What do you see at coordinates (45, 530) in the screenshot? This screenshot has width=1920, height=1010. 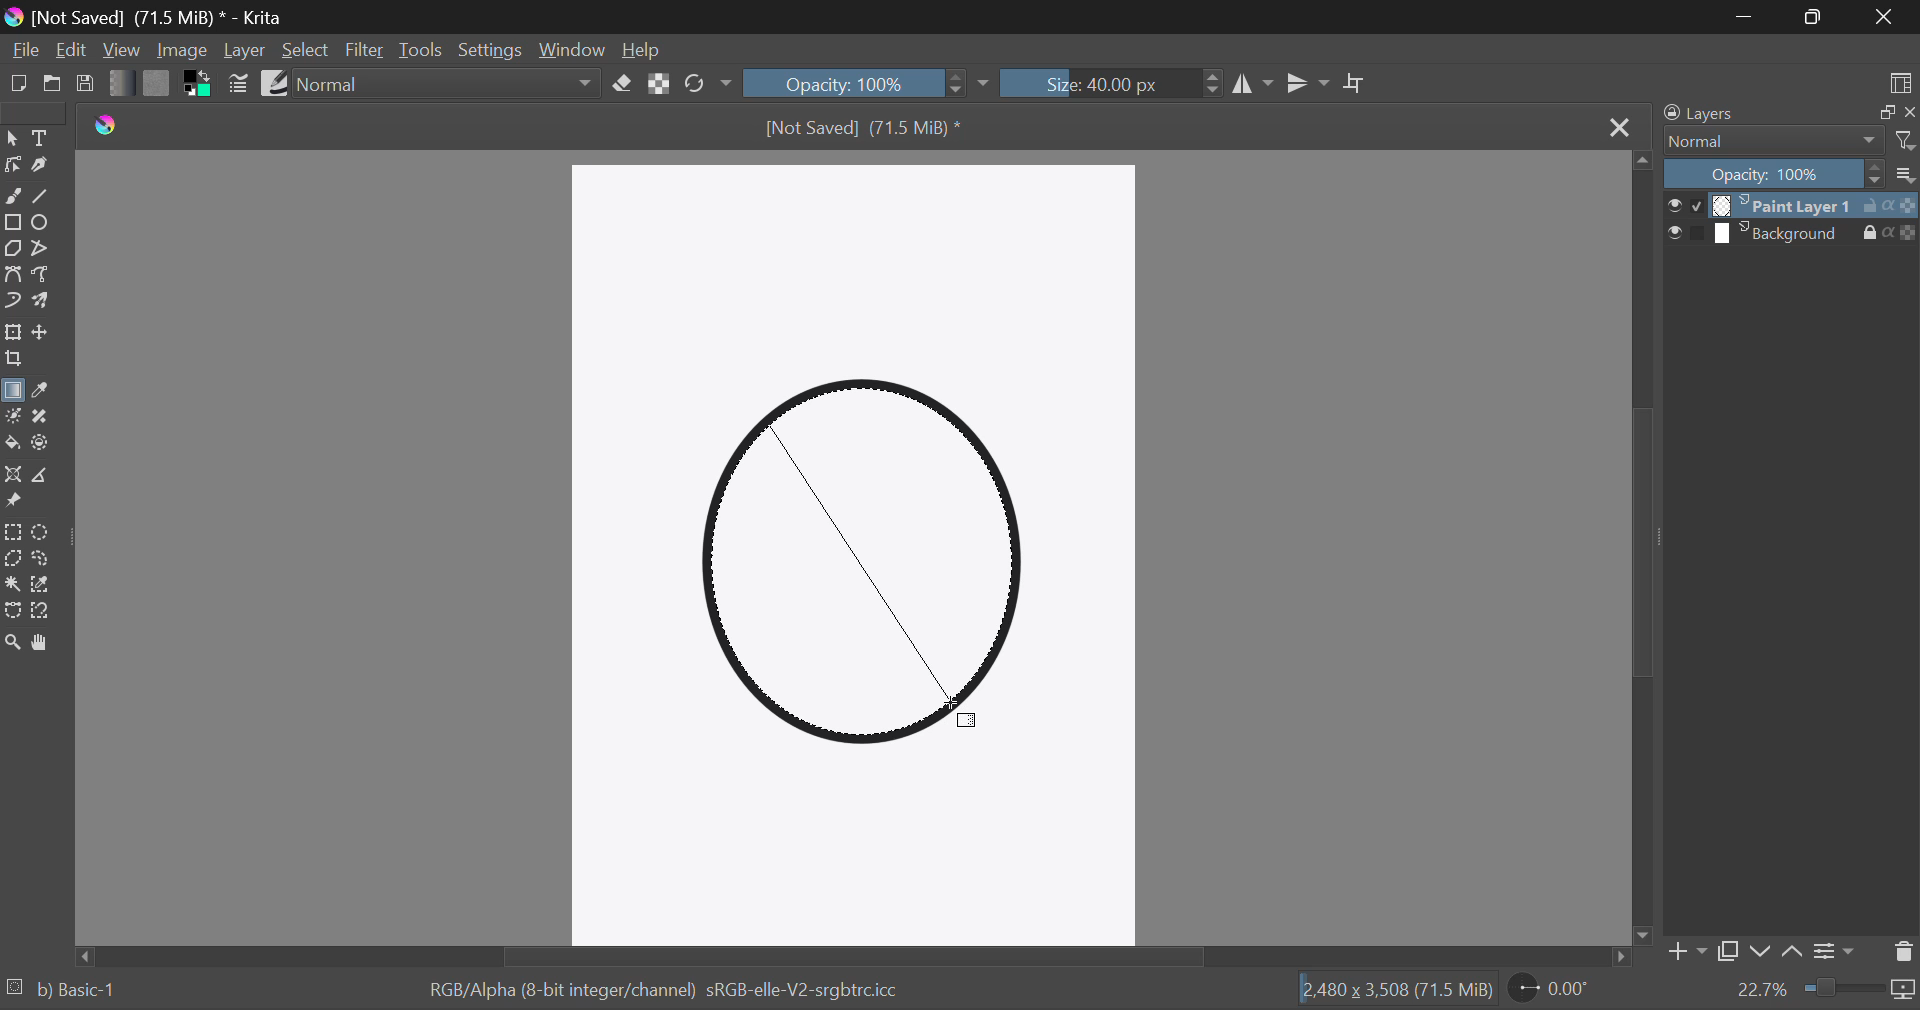 I see `Circular Selection` at bounding box center [45, 530].